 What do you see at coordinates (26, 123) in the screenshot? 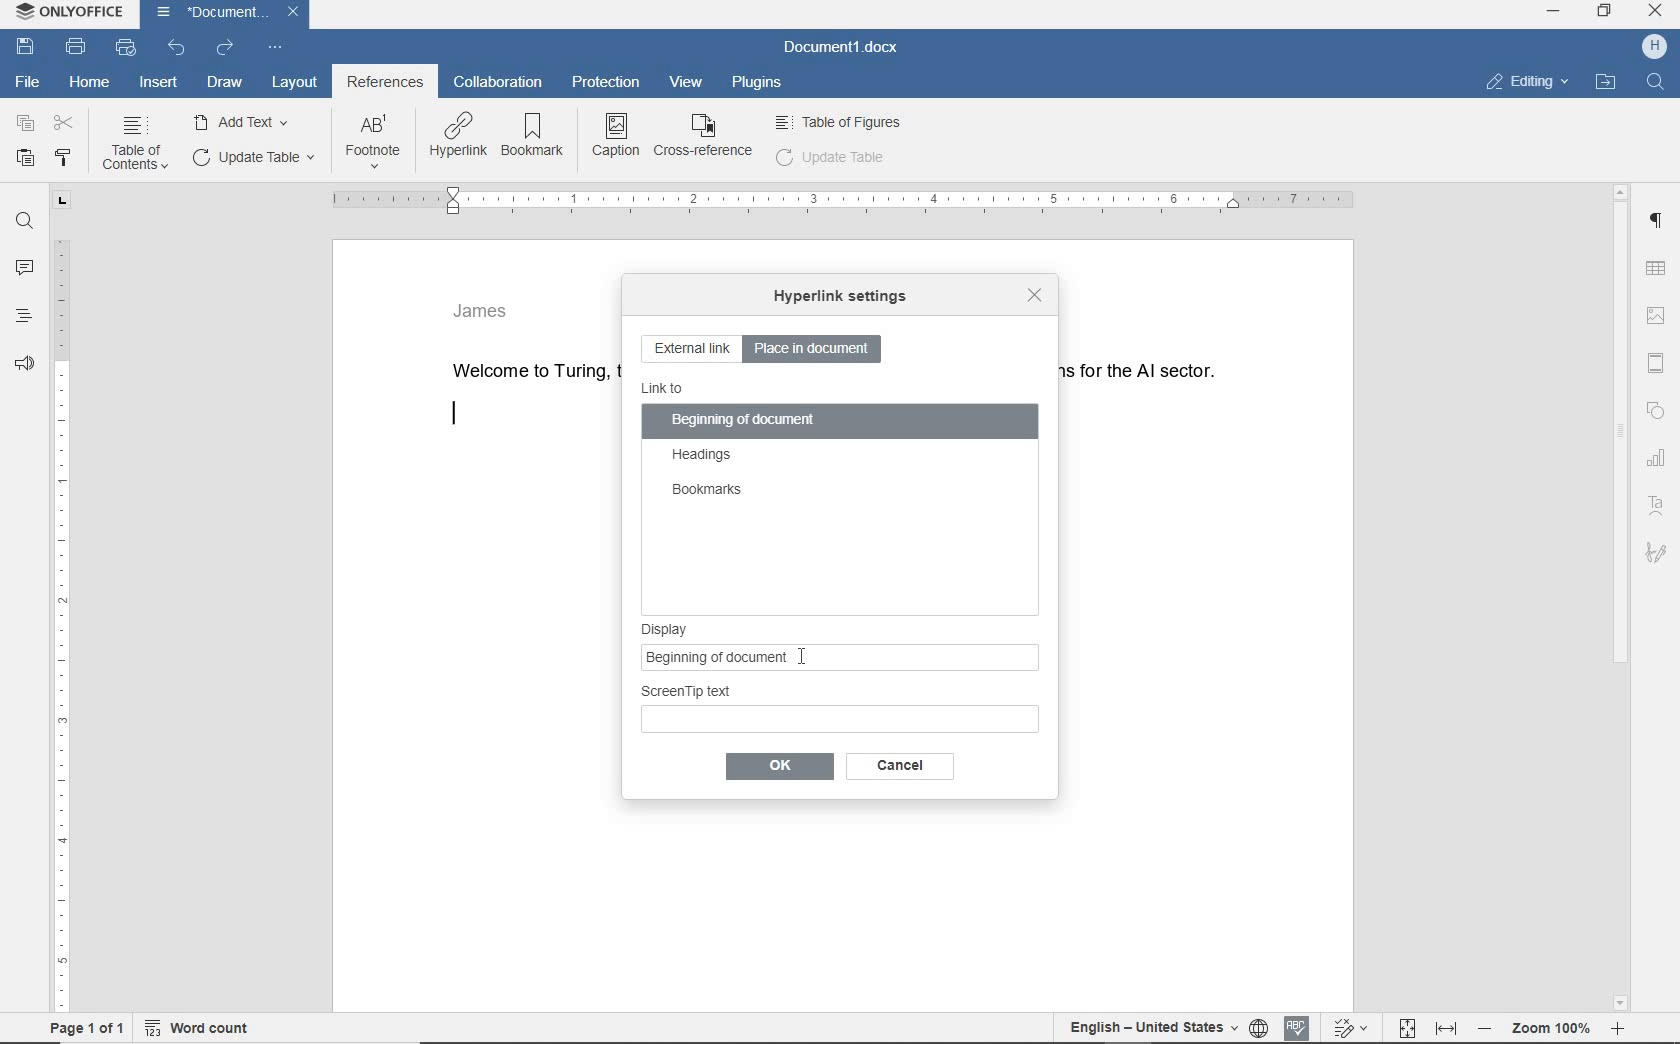
I see `copy` at bounding box center [26, 123].